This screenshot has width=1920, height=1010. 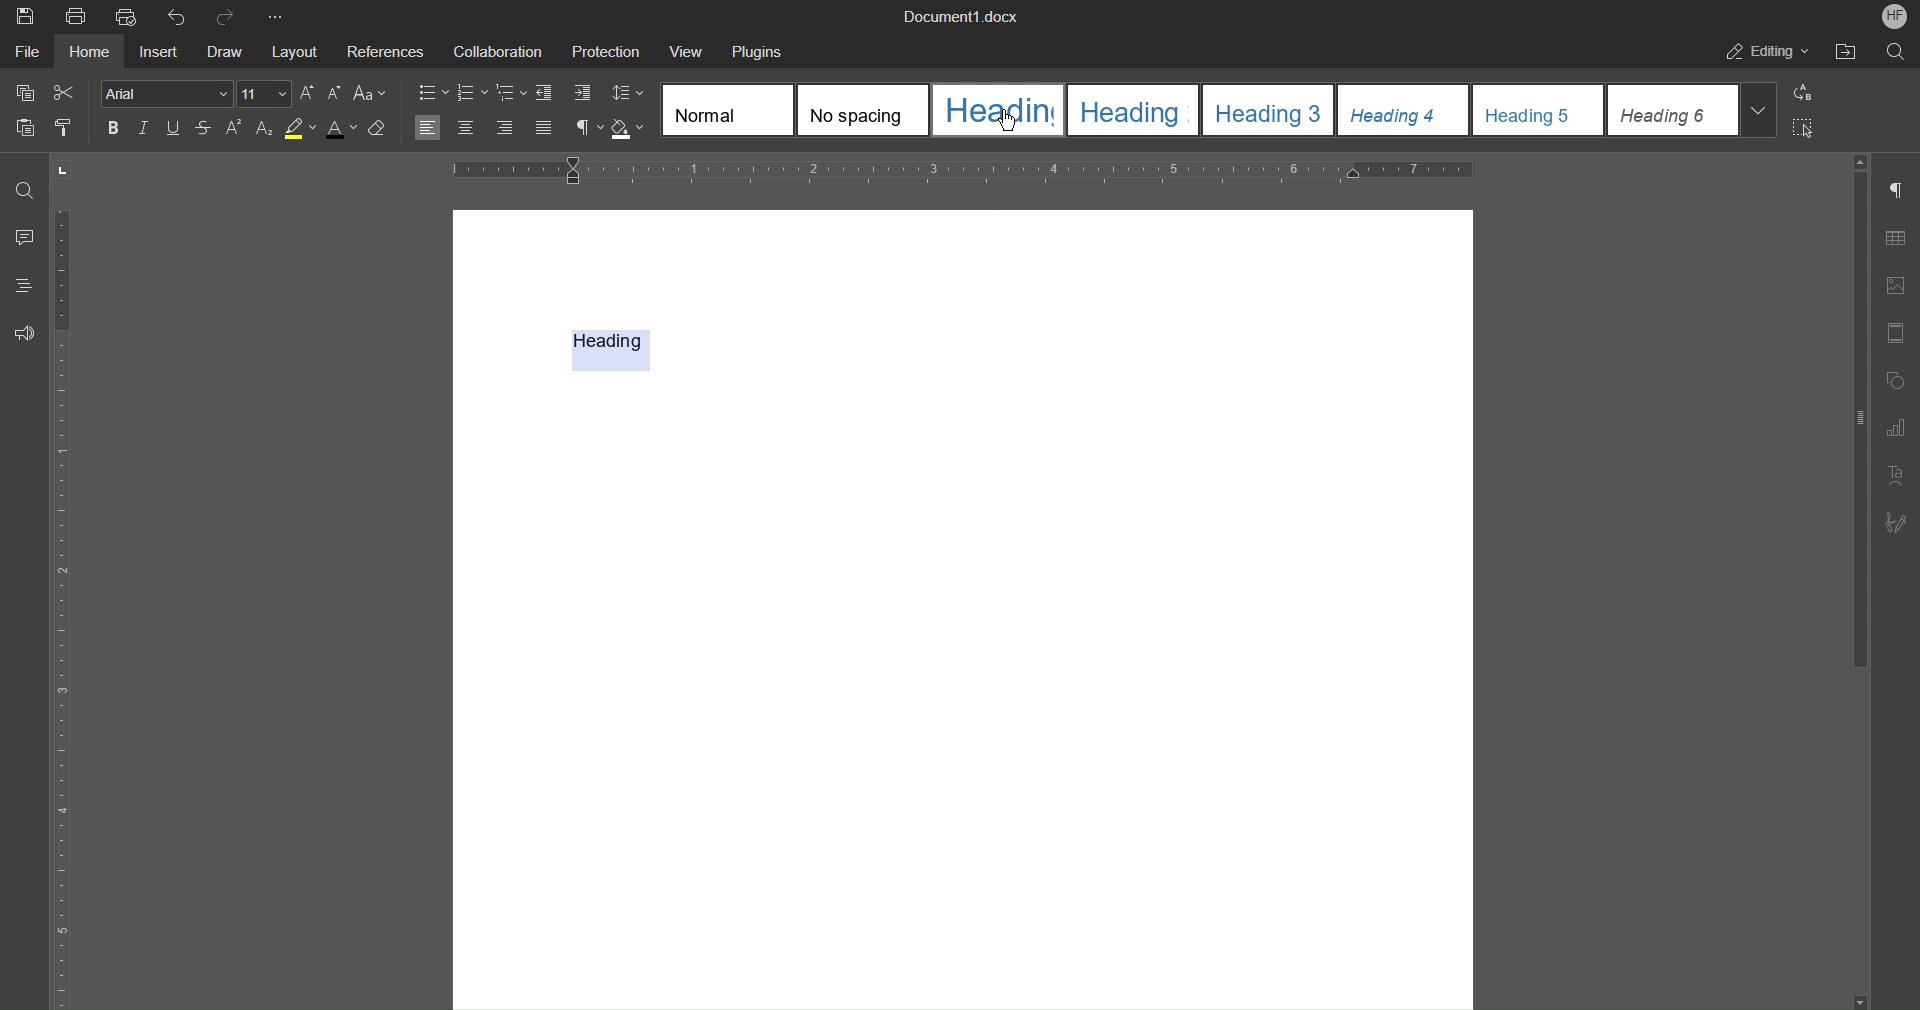 What do you see at coordinates (1897, 240) in the screenshot?
I see `Table` at bounding box center [1897, 240].